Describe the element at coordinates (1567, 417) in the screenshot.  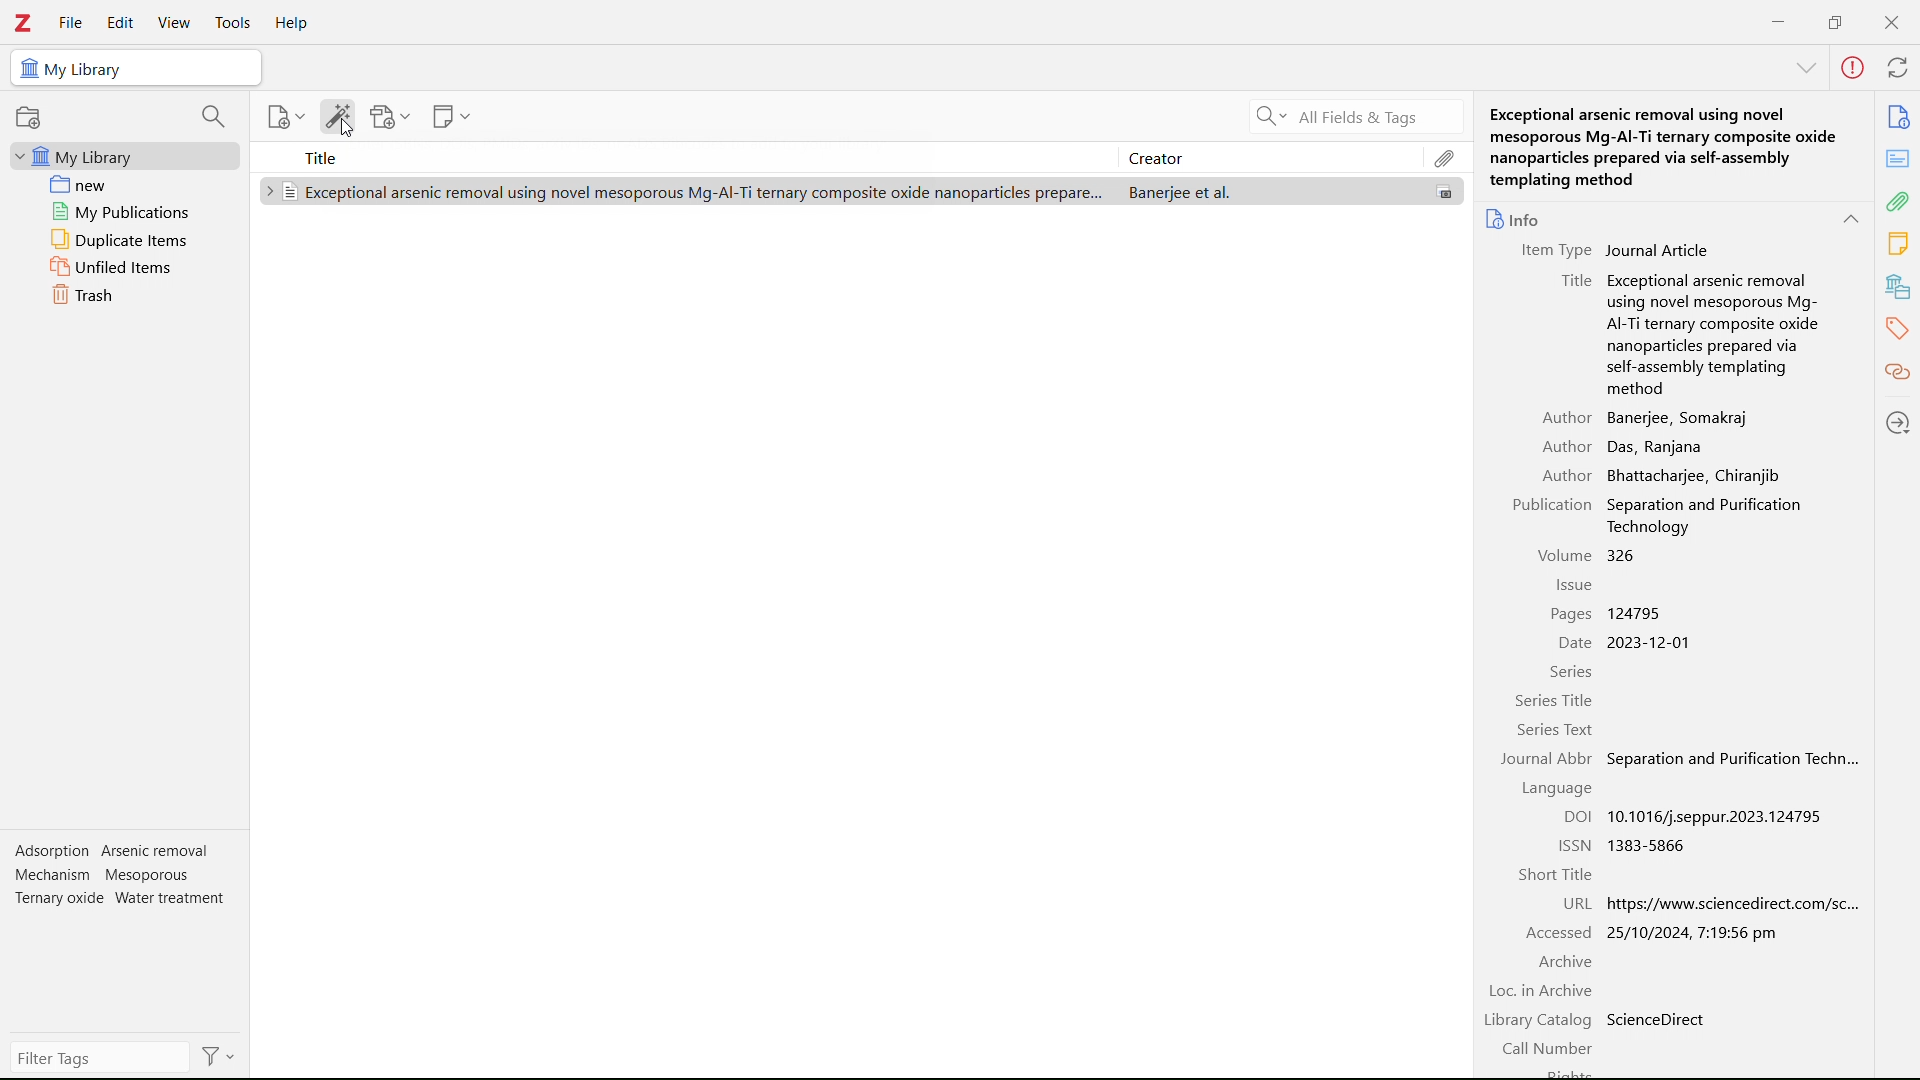
I see `Author` at that location.